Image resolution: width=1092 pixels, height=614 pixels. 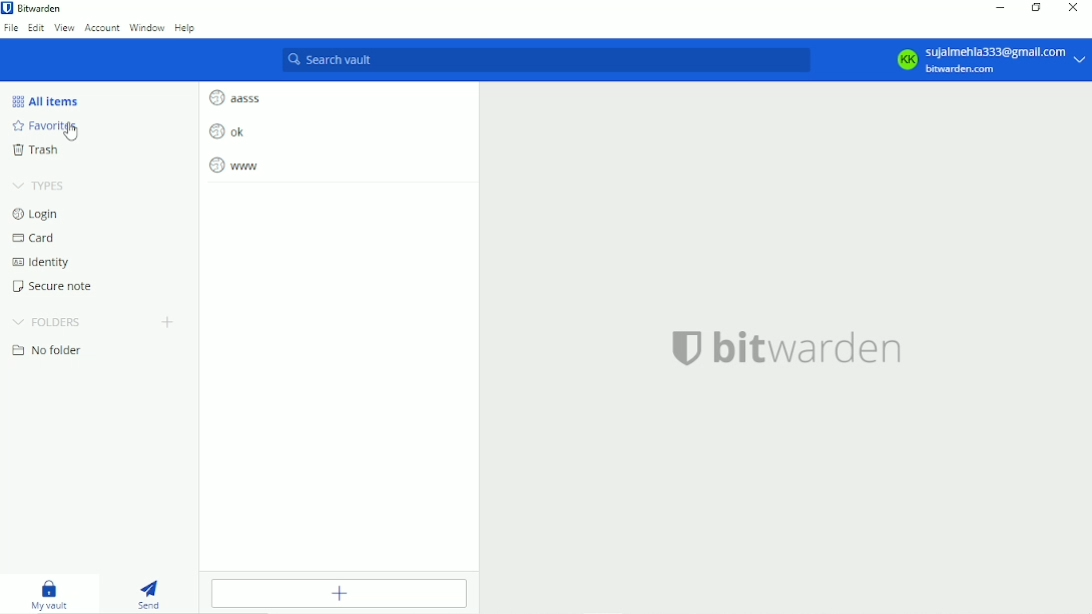 I want to click on cursor, so click(x=71, y=136).